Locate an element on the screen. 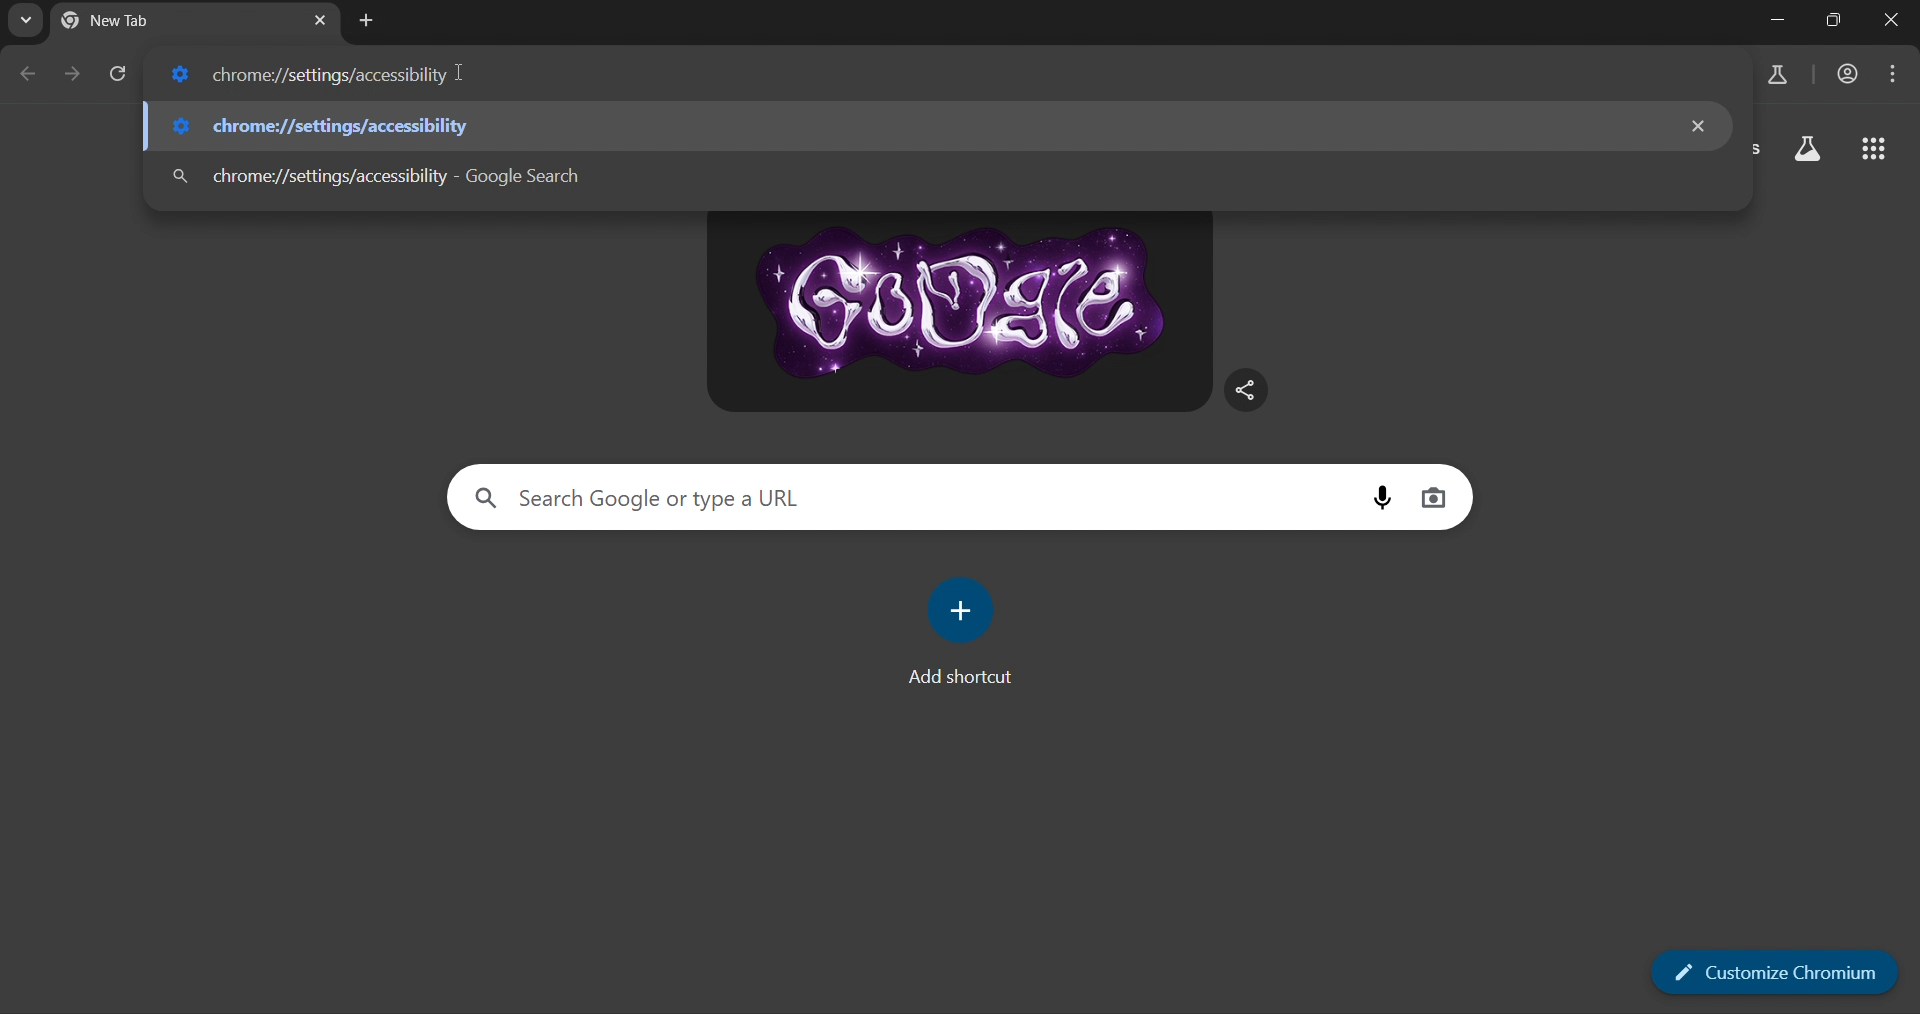 The height and width of the screenshot is (1014, 1920). go forward one page is located at coordinates (76, 77).